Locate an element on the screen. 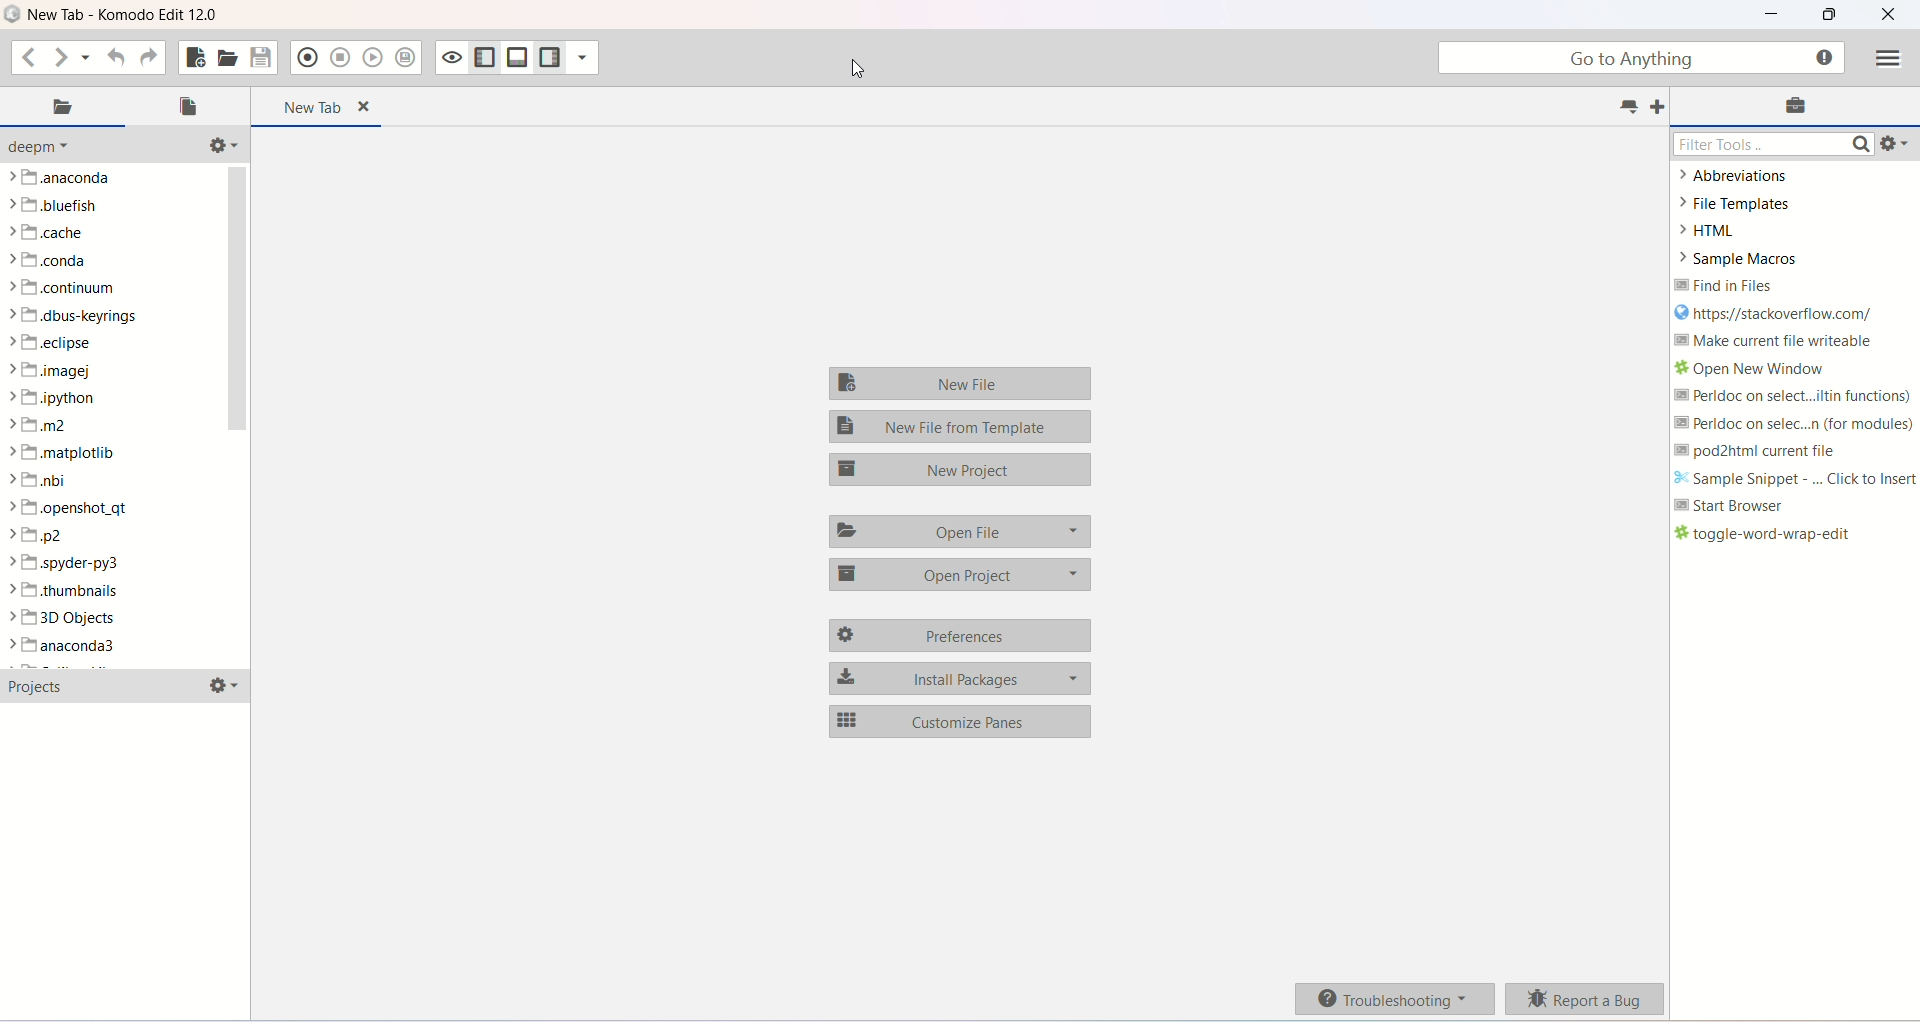  toggle focus mode is located at coordinates (448, 57).